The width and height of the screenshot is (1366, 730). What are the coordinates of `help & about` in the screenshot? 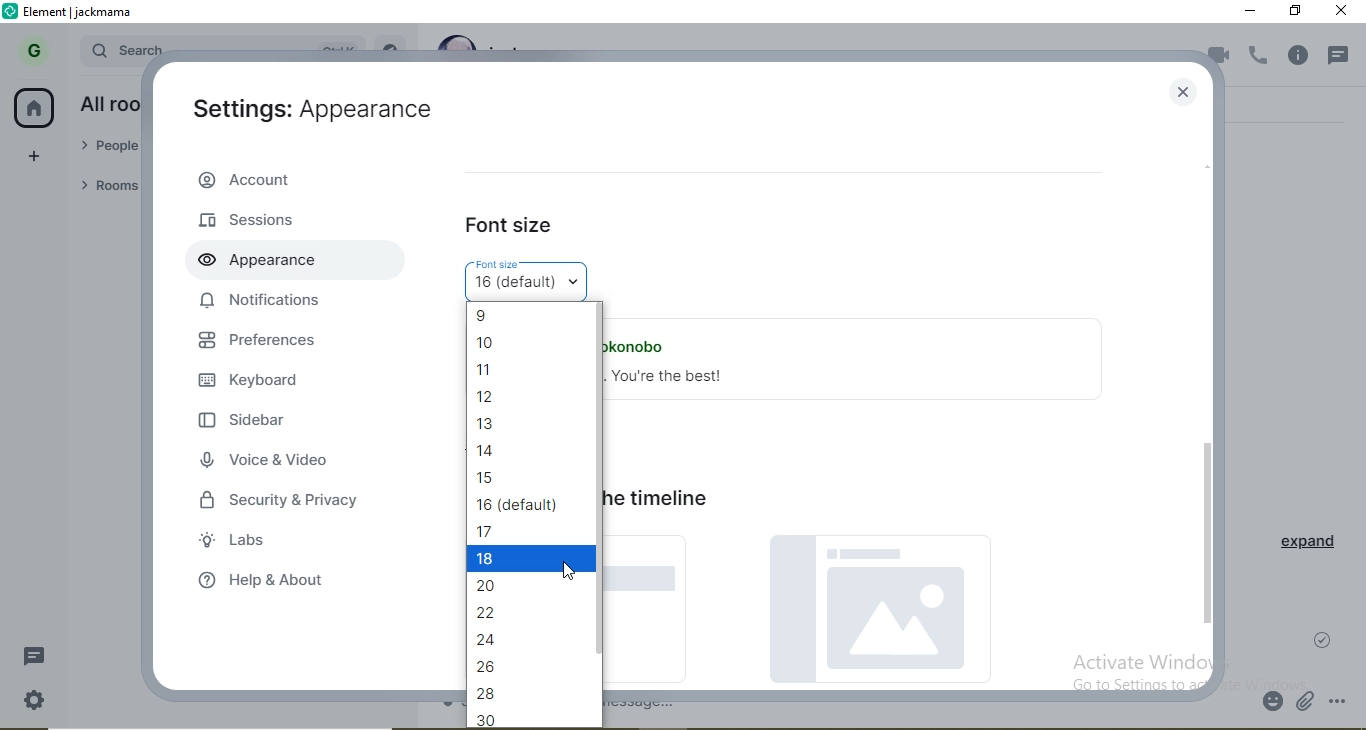 It's located at (273, 583).